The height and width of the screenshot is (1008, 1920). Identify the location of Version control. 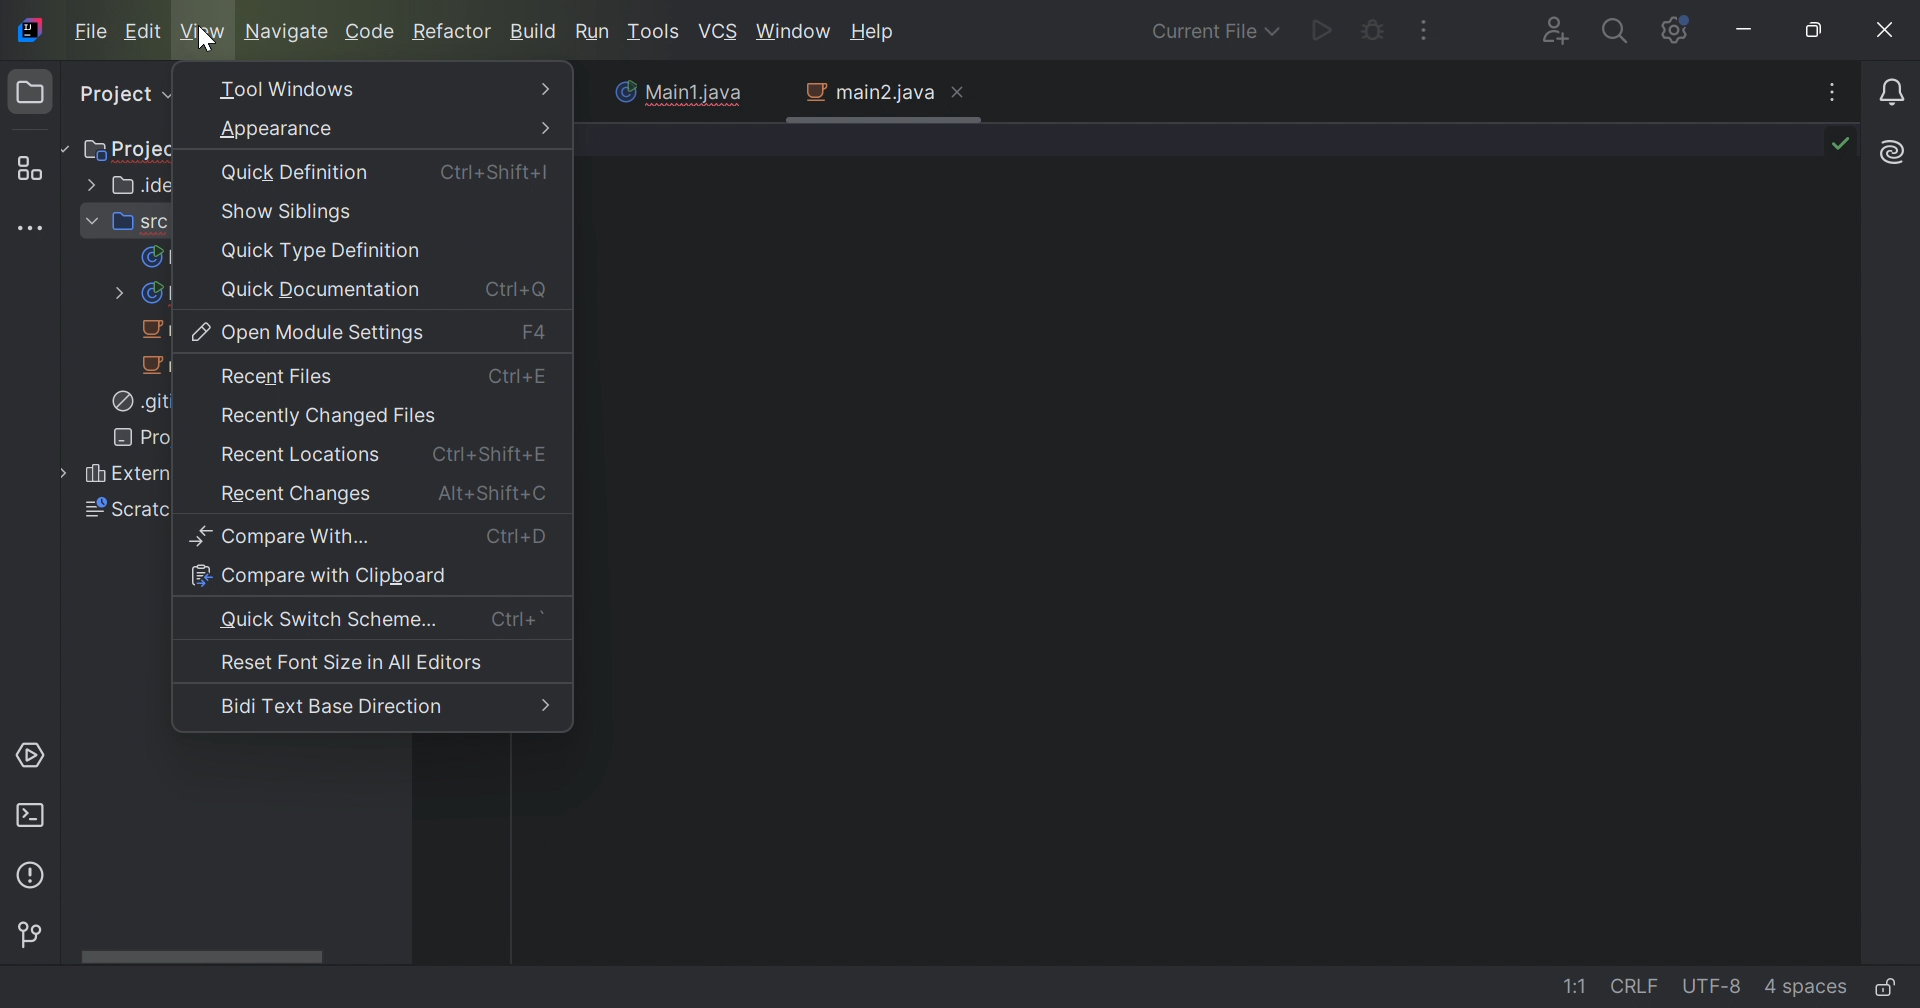
(34, 936).